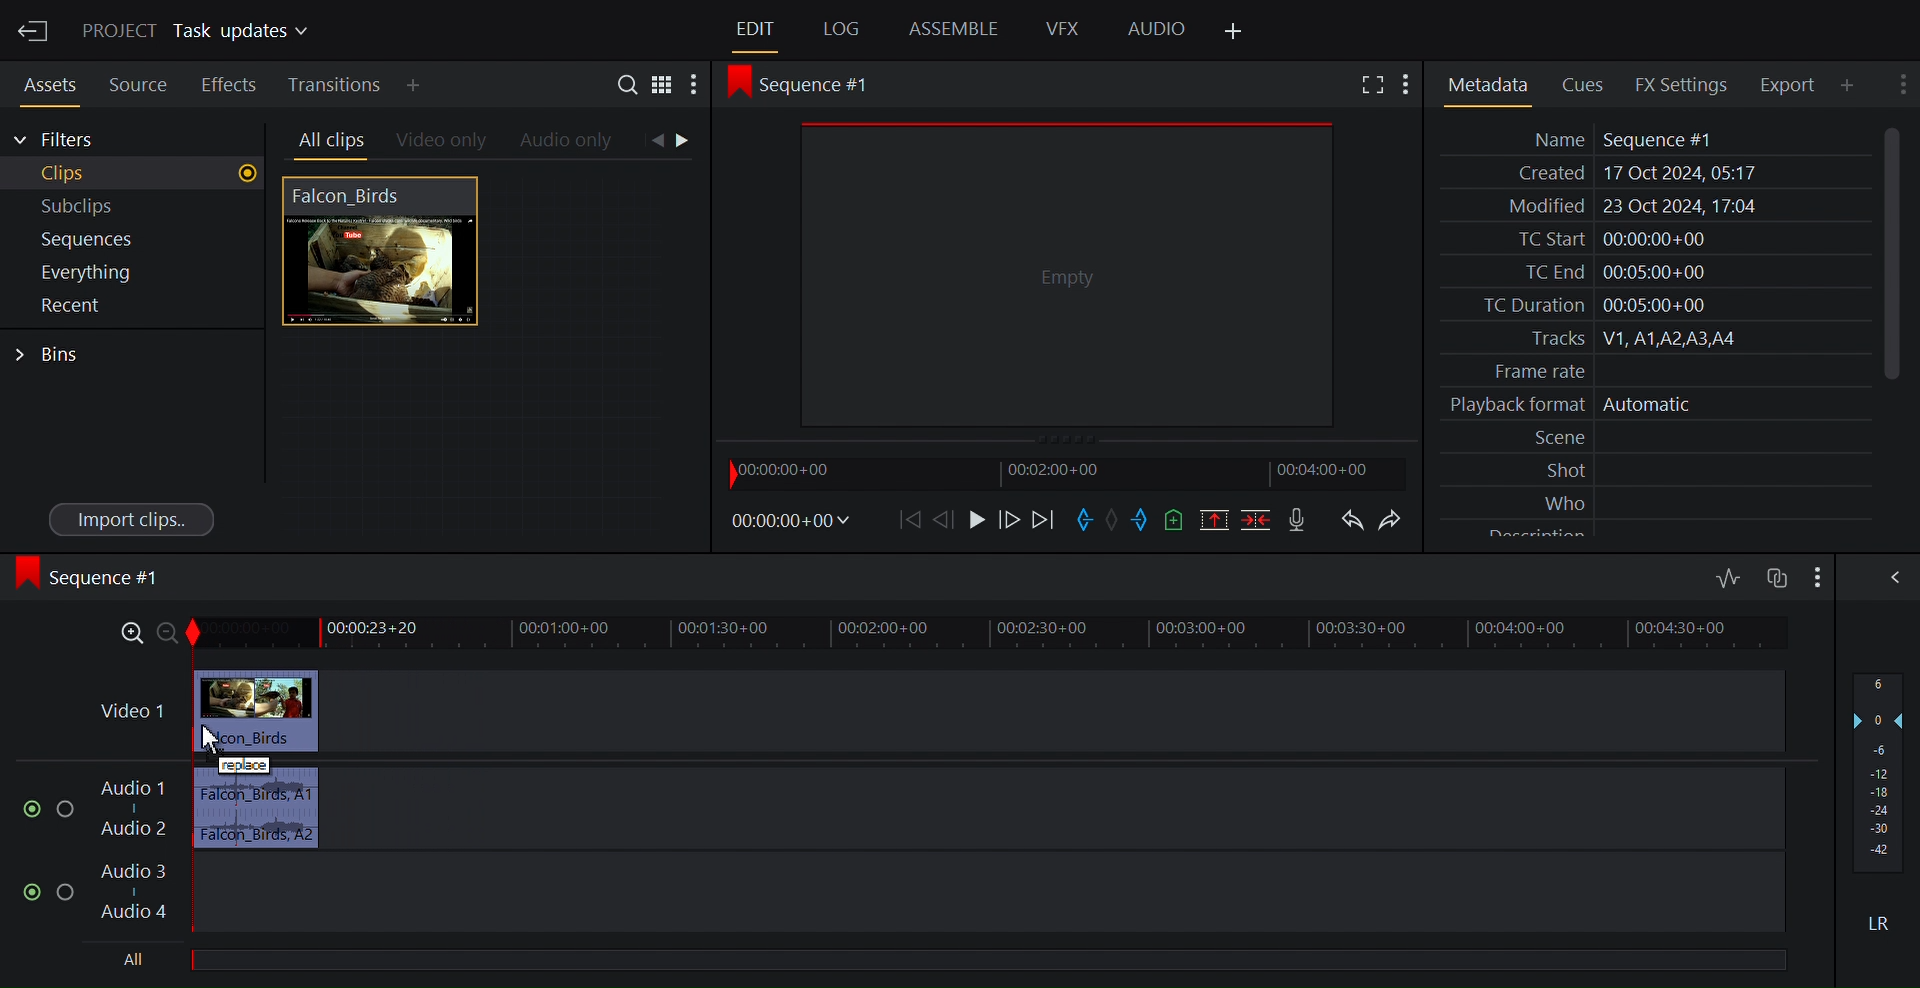 The height and width of the screenshot is (988, 1920). I want to click on Name, so click(1653, 139).